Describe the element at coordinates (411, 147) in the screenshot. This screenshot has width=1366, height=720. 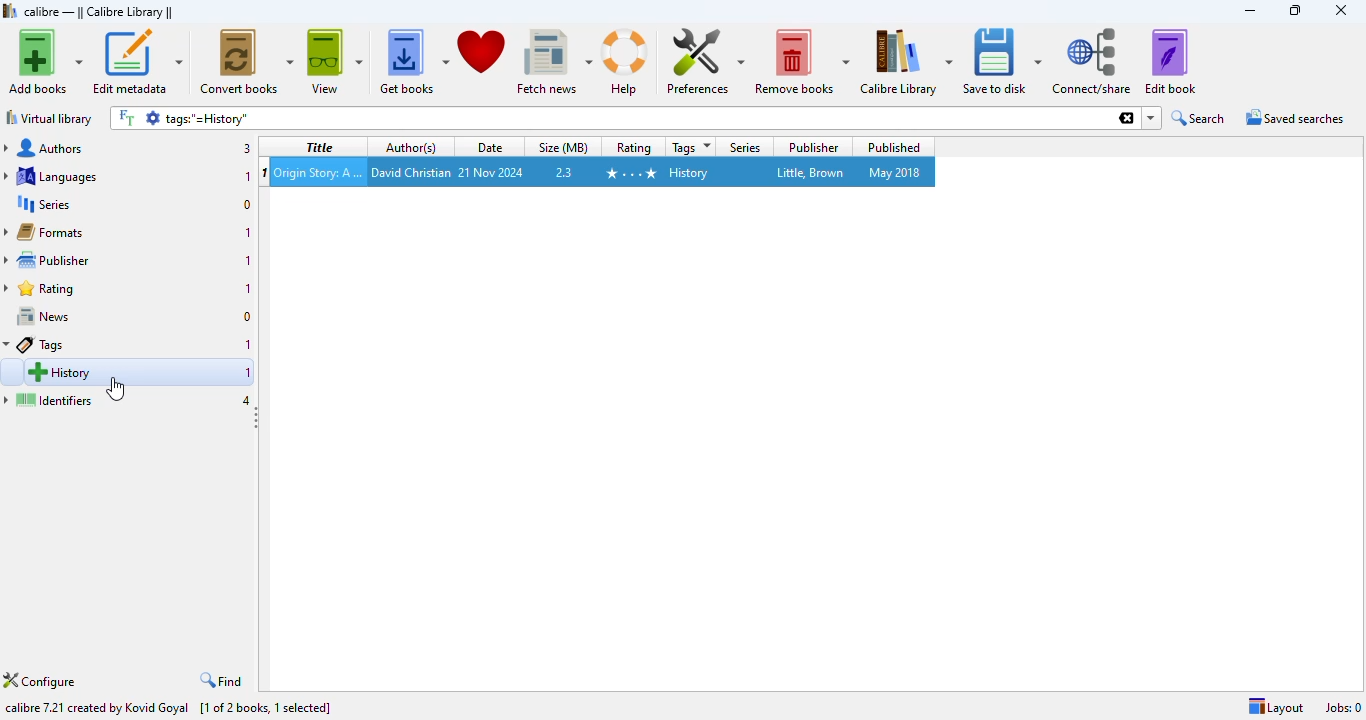
I see `author(s)` at that location.